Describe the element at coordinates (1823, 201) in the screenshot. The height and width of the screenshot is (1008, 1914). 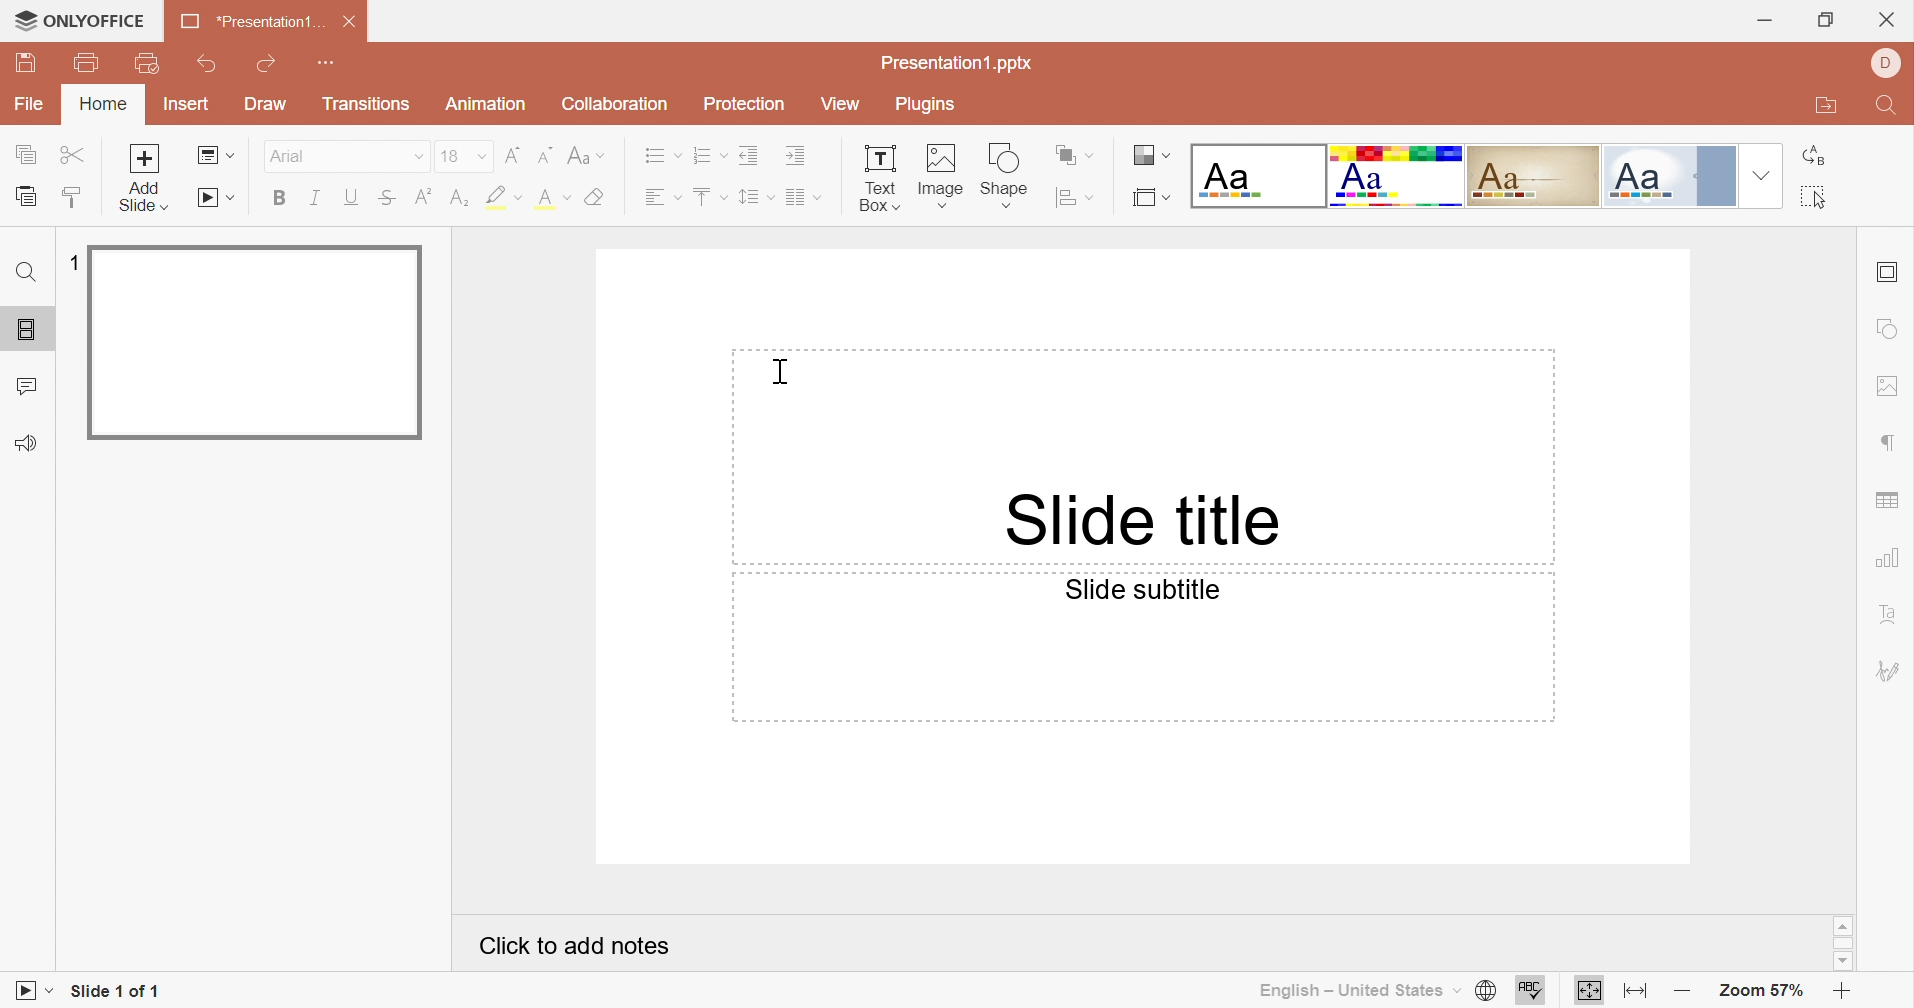
I see `Select all` at that location.